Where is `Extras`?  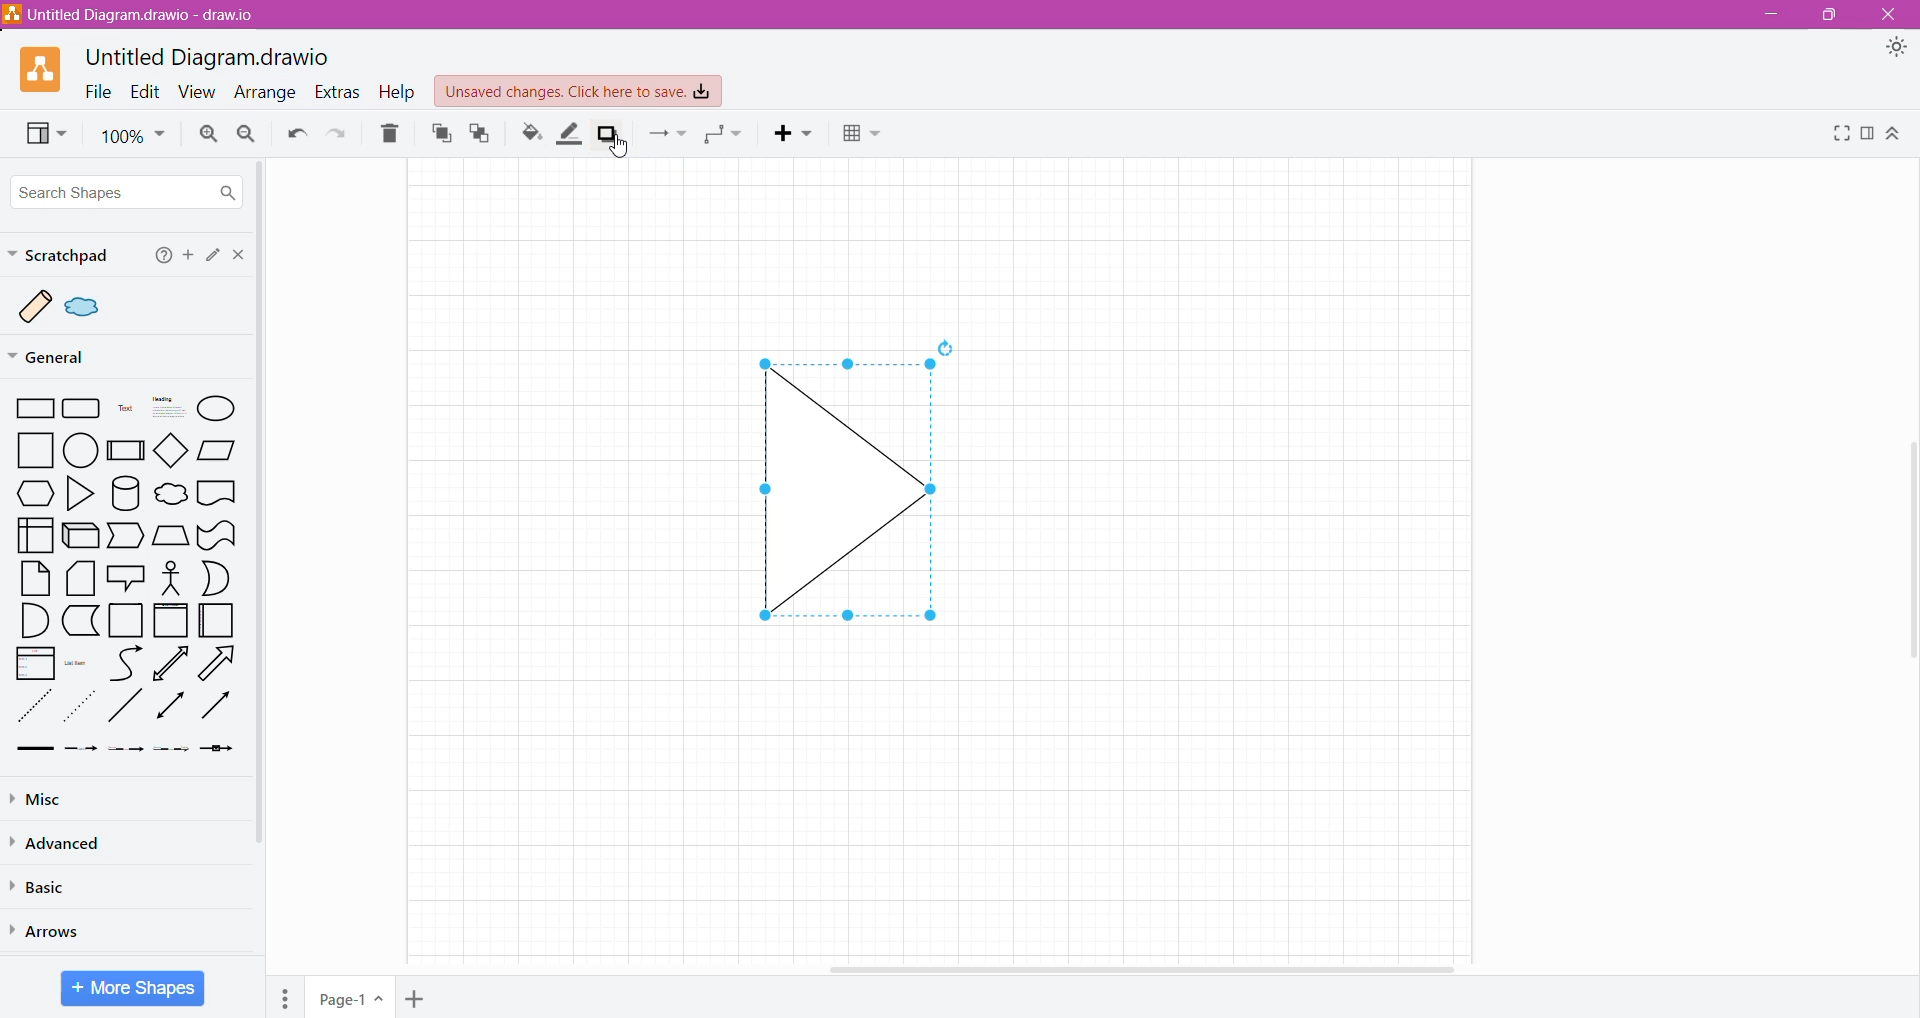
Extras is located at coordinates (342, 92).